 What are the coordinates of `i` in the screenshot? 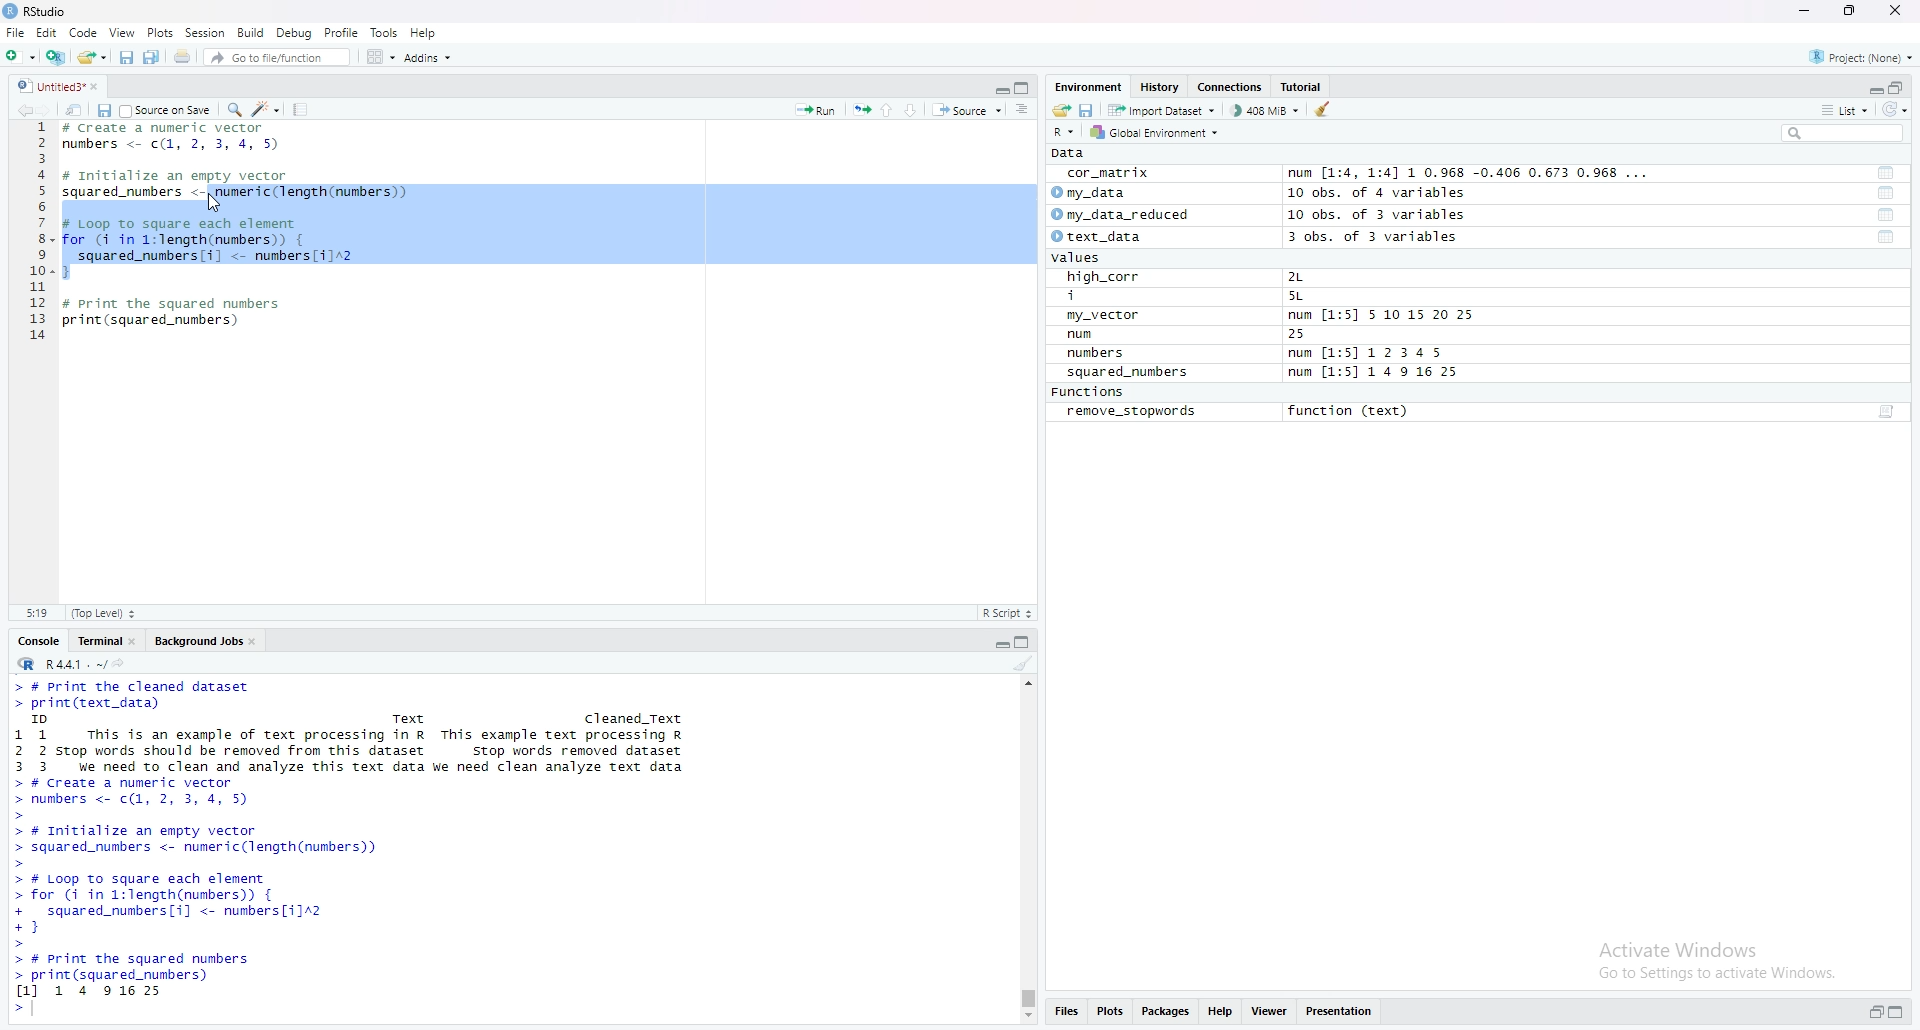 It's located at (1107, 297).